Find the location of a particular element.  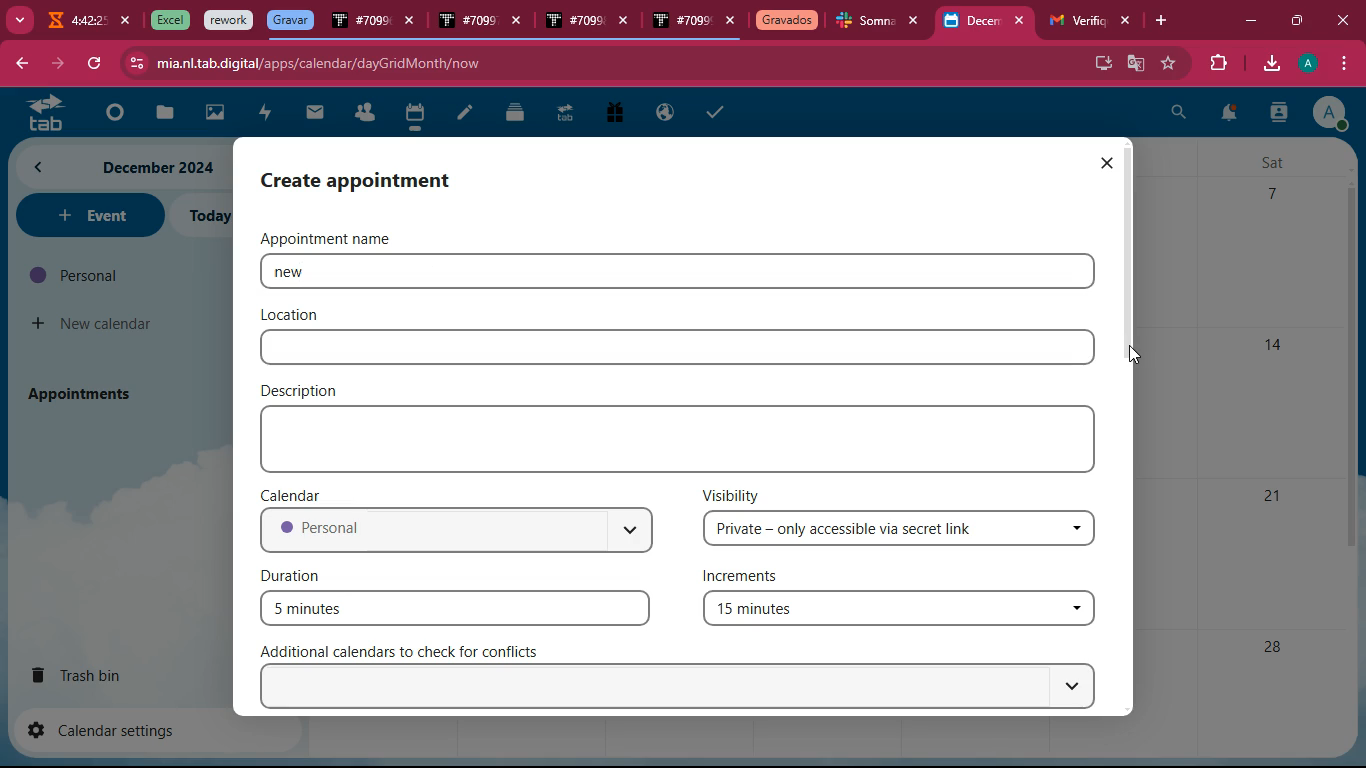

maximize is located at coordinates (1295, 18).